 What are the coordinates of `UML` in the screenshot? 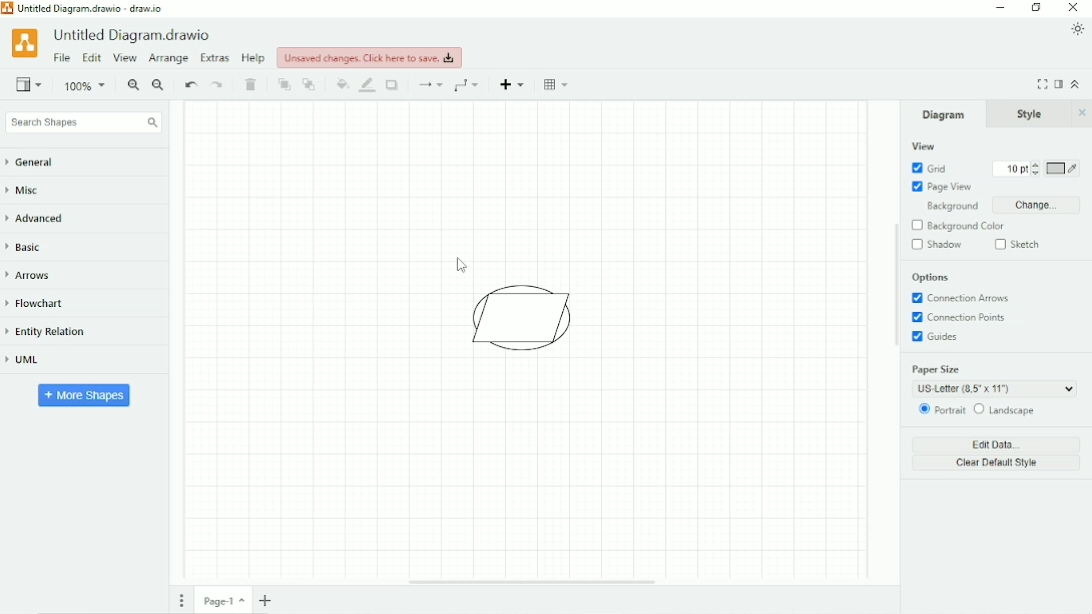 It's located at (31, 361).